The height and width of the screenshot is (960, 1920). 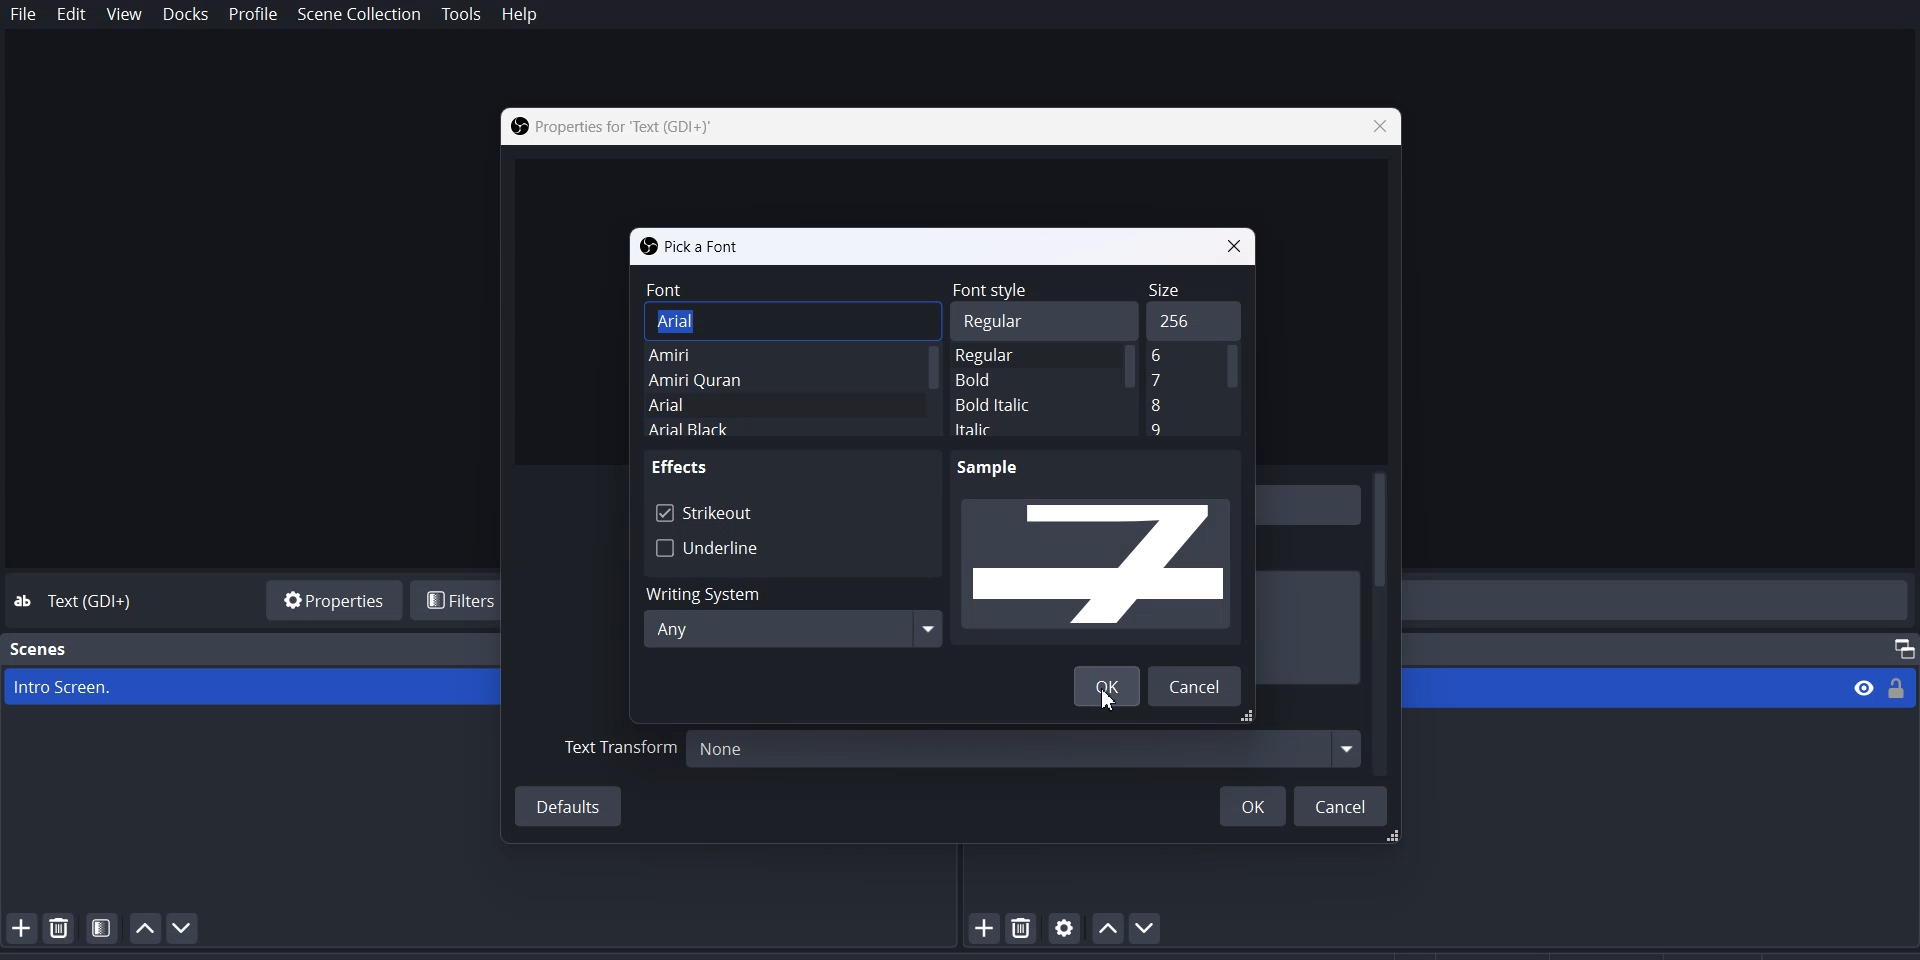 I want to click on View, so click(x=1862, y=689).